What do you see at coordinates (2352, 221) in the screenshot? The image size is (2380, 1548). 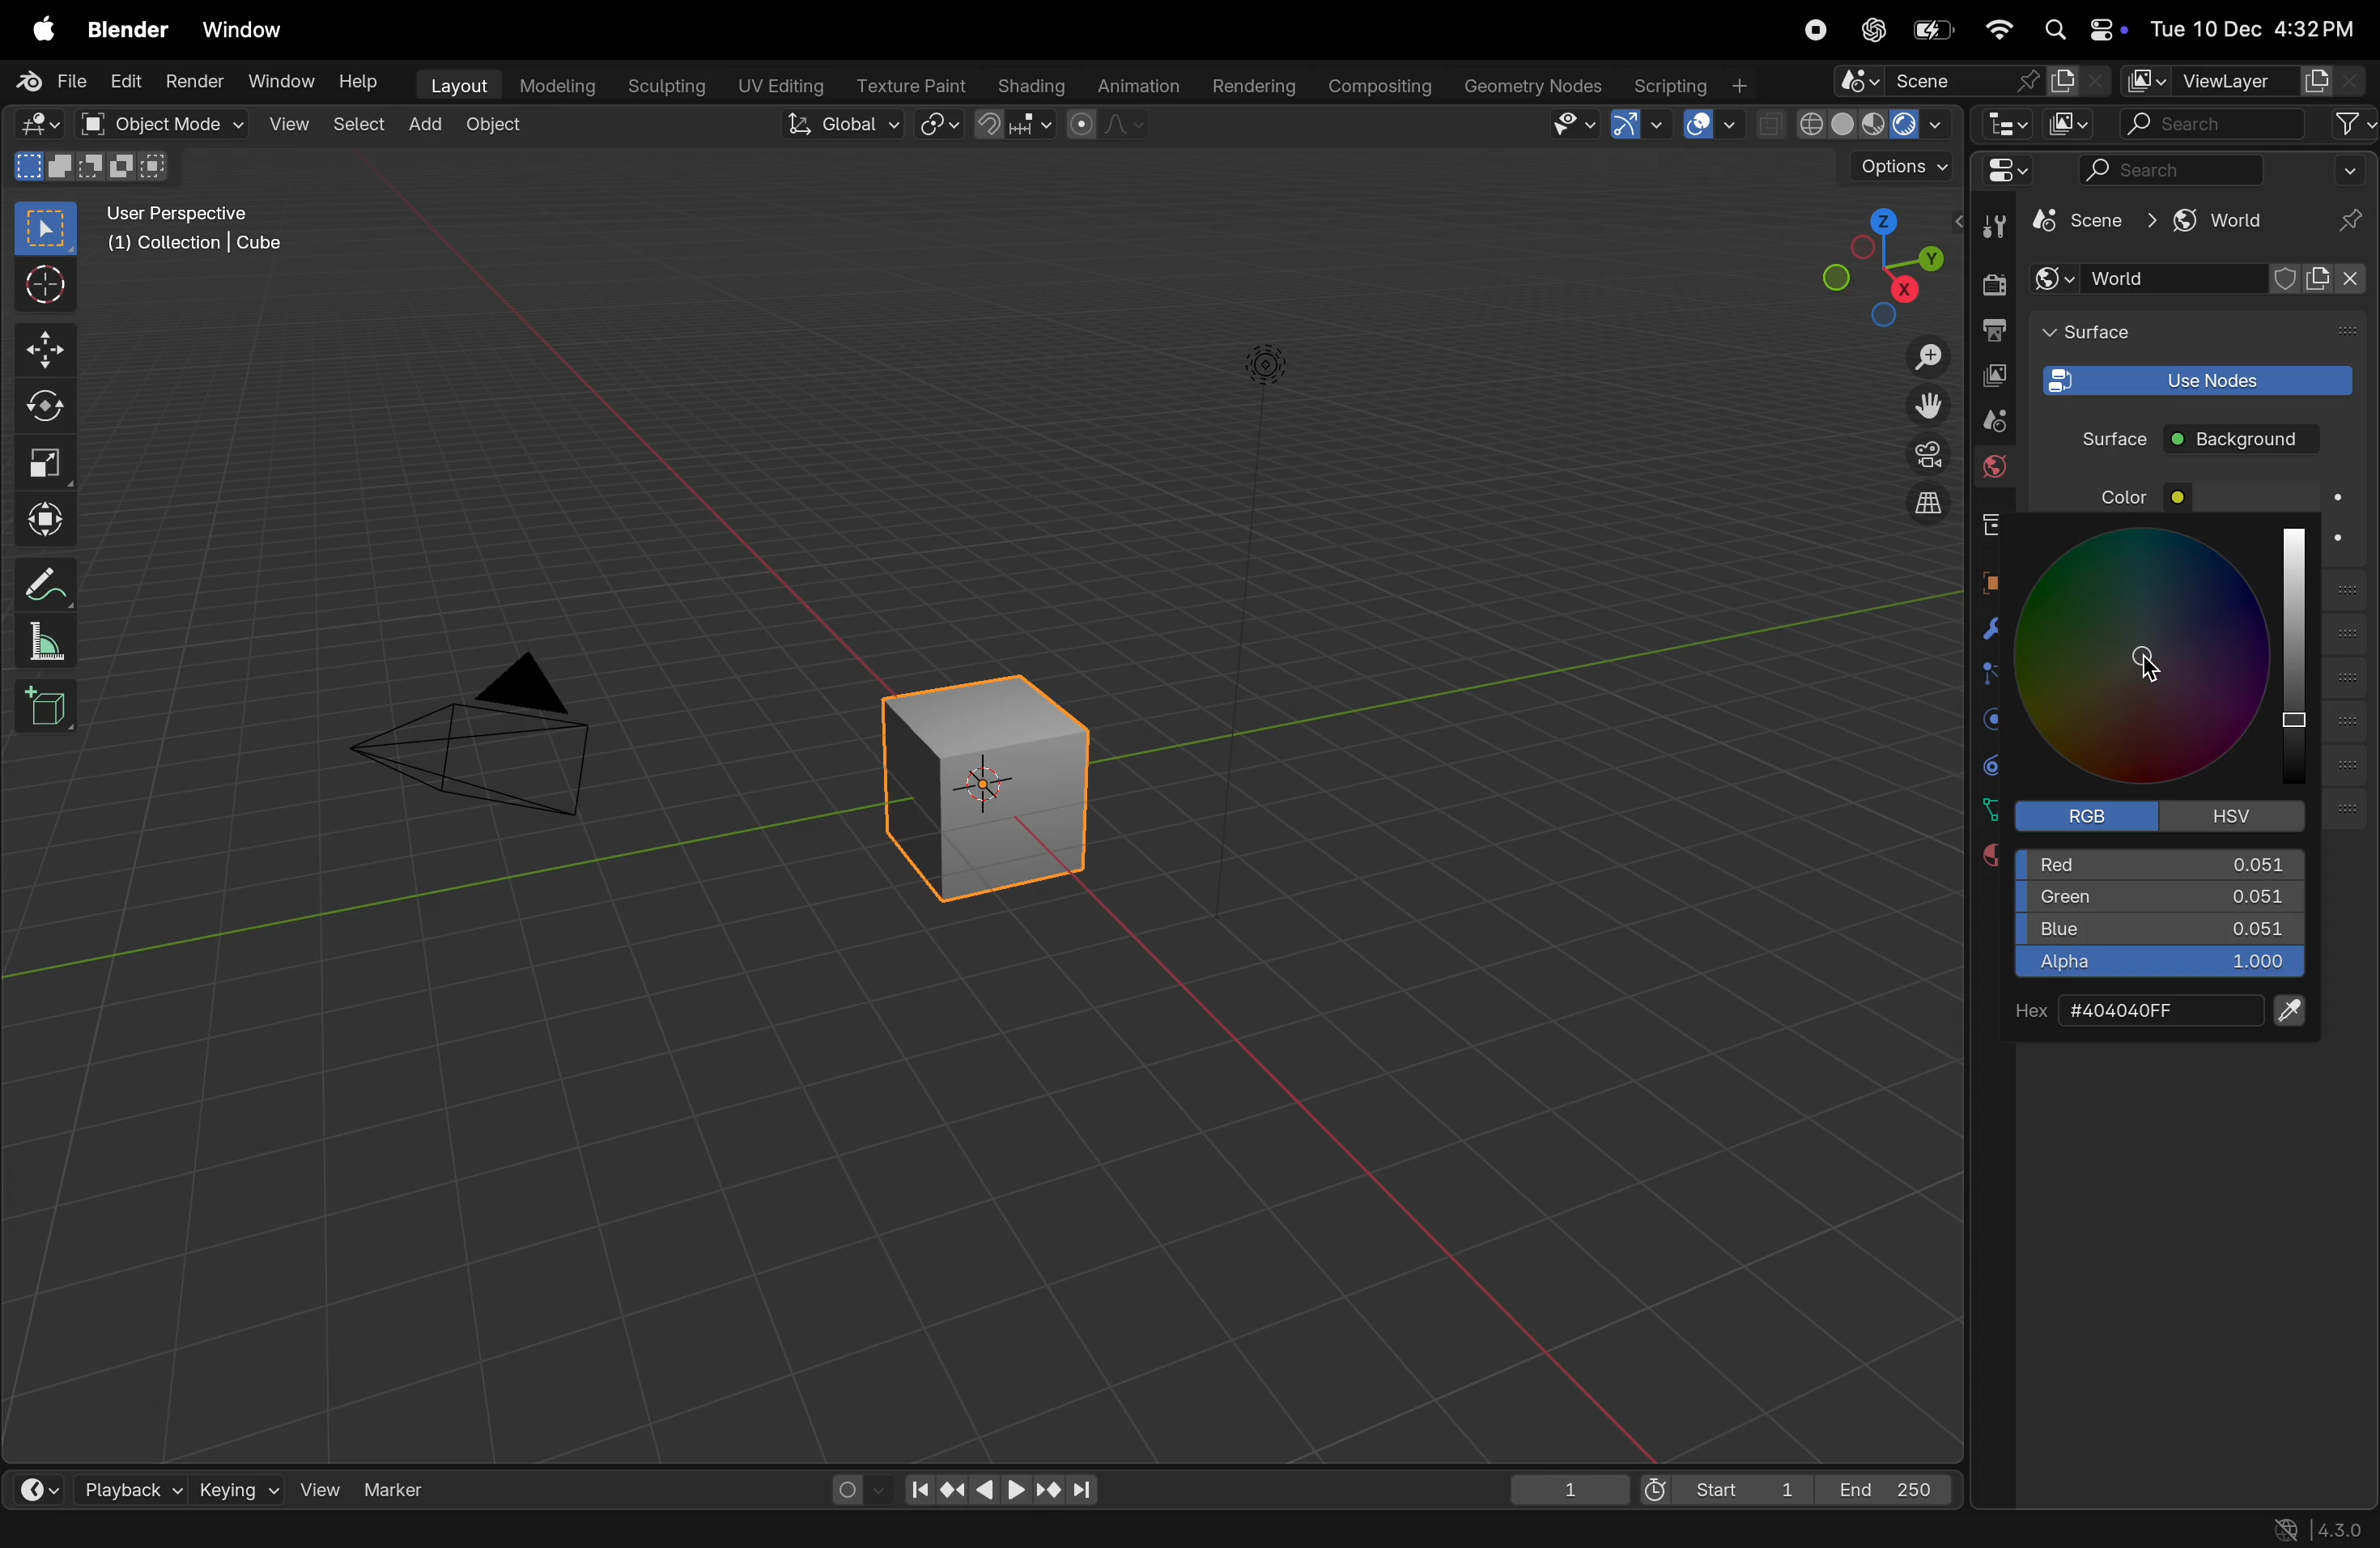 I see `pin` at bounding box center [2352, 221].